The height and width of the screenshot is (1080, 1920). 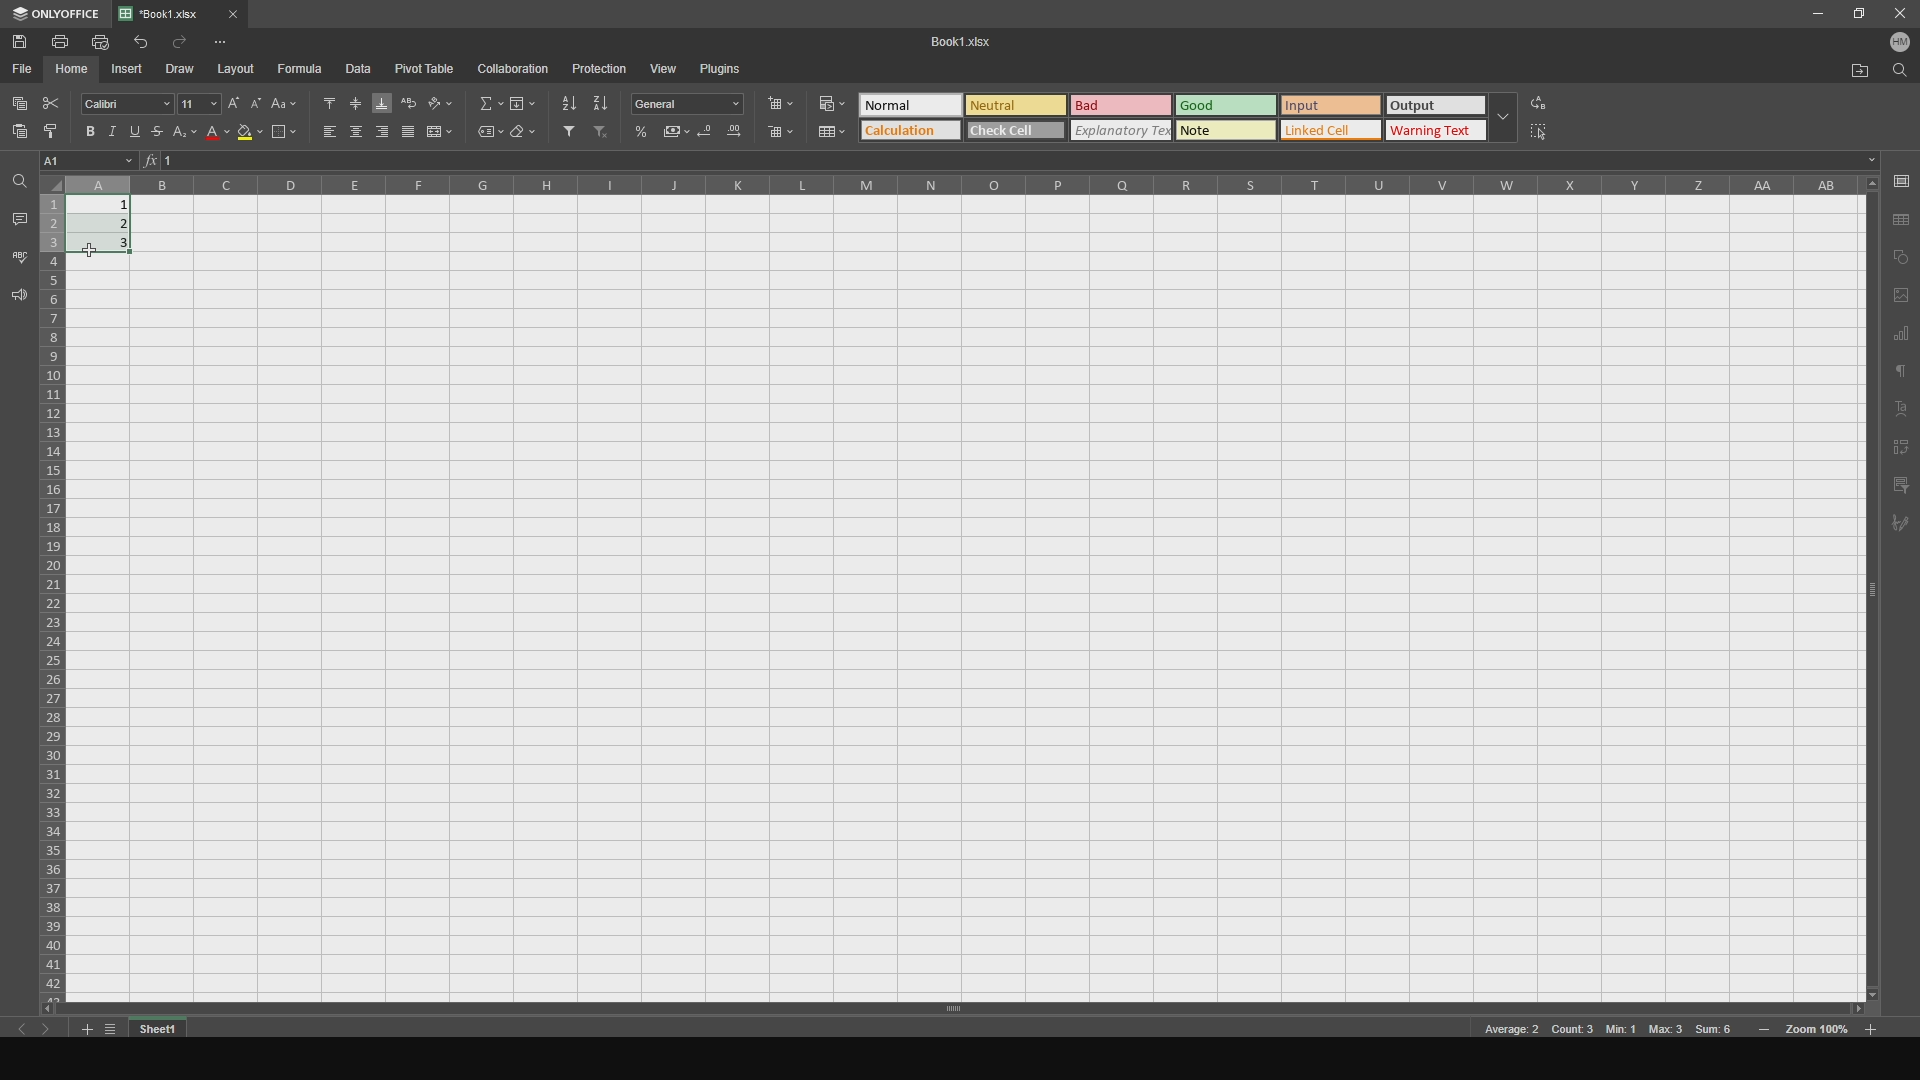 I want to click on , so click(x=692, y=104).